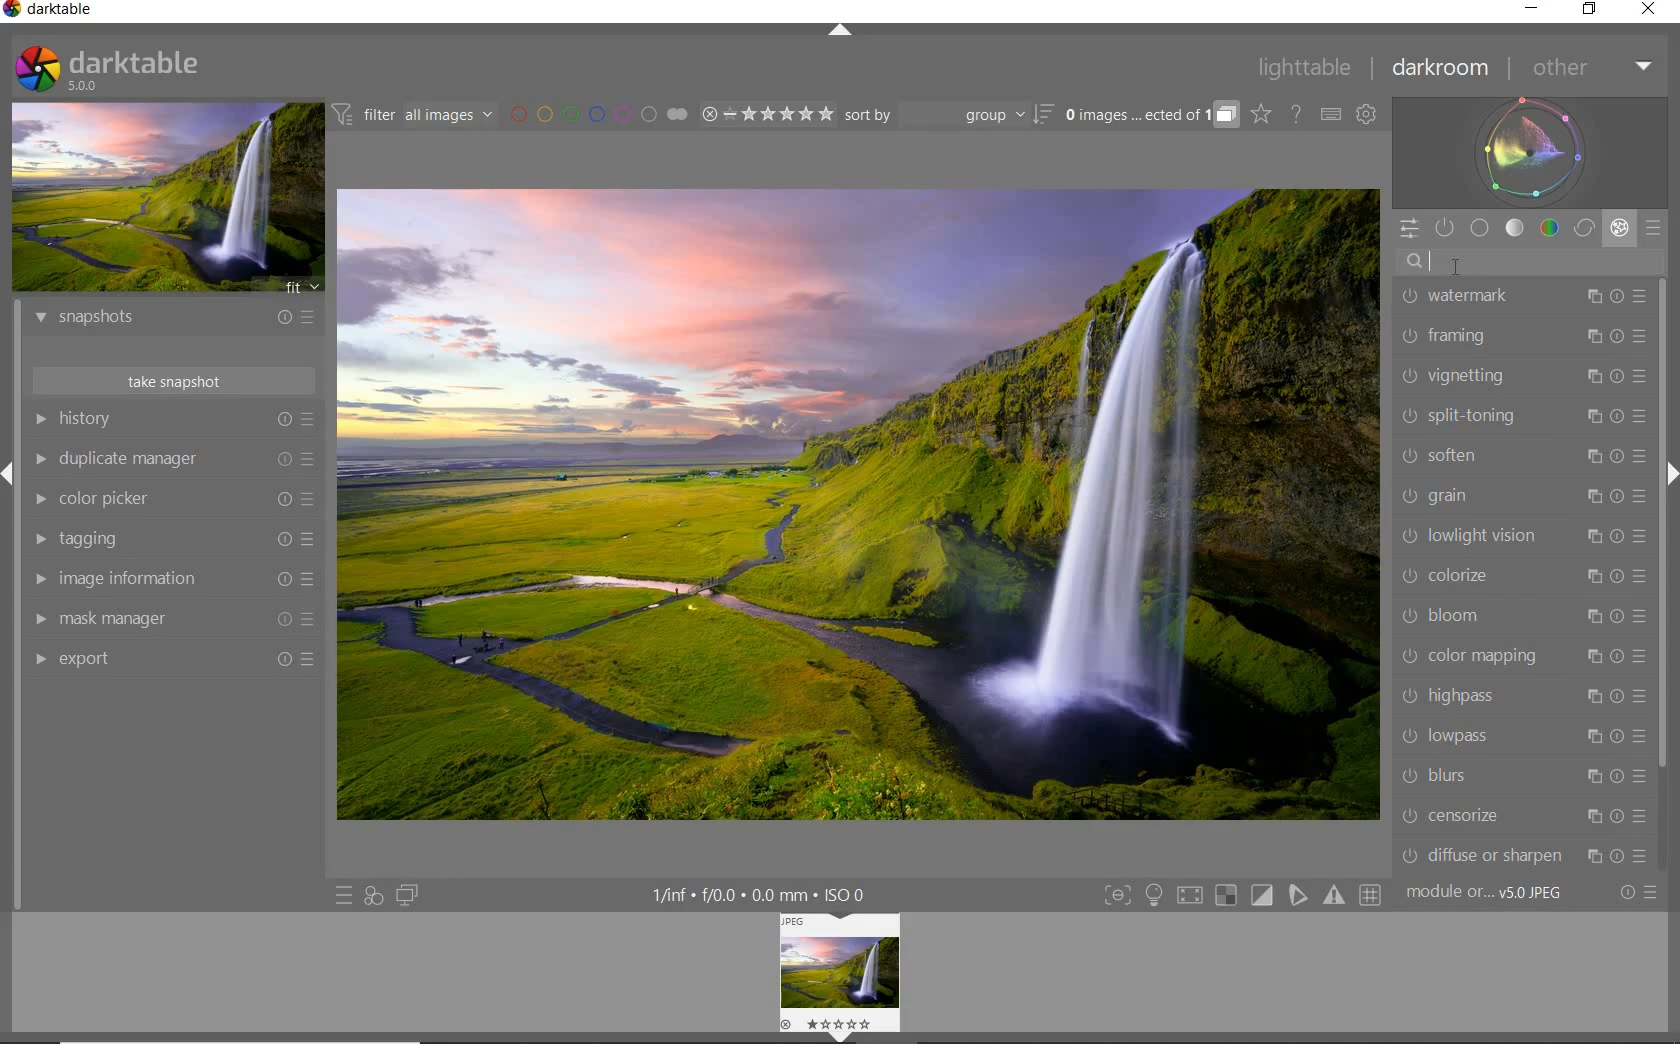 This screenshot has height=1044, width=1680. What do you see at coordinates (173, 458) in the screenshot?
I see `duplicate manager` at bounding box center [173, 458].